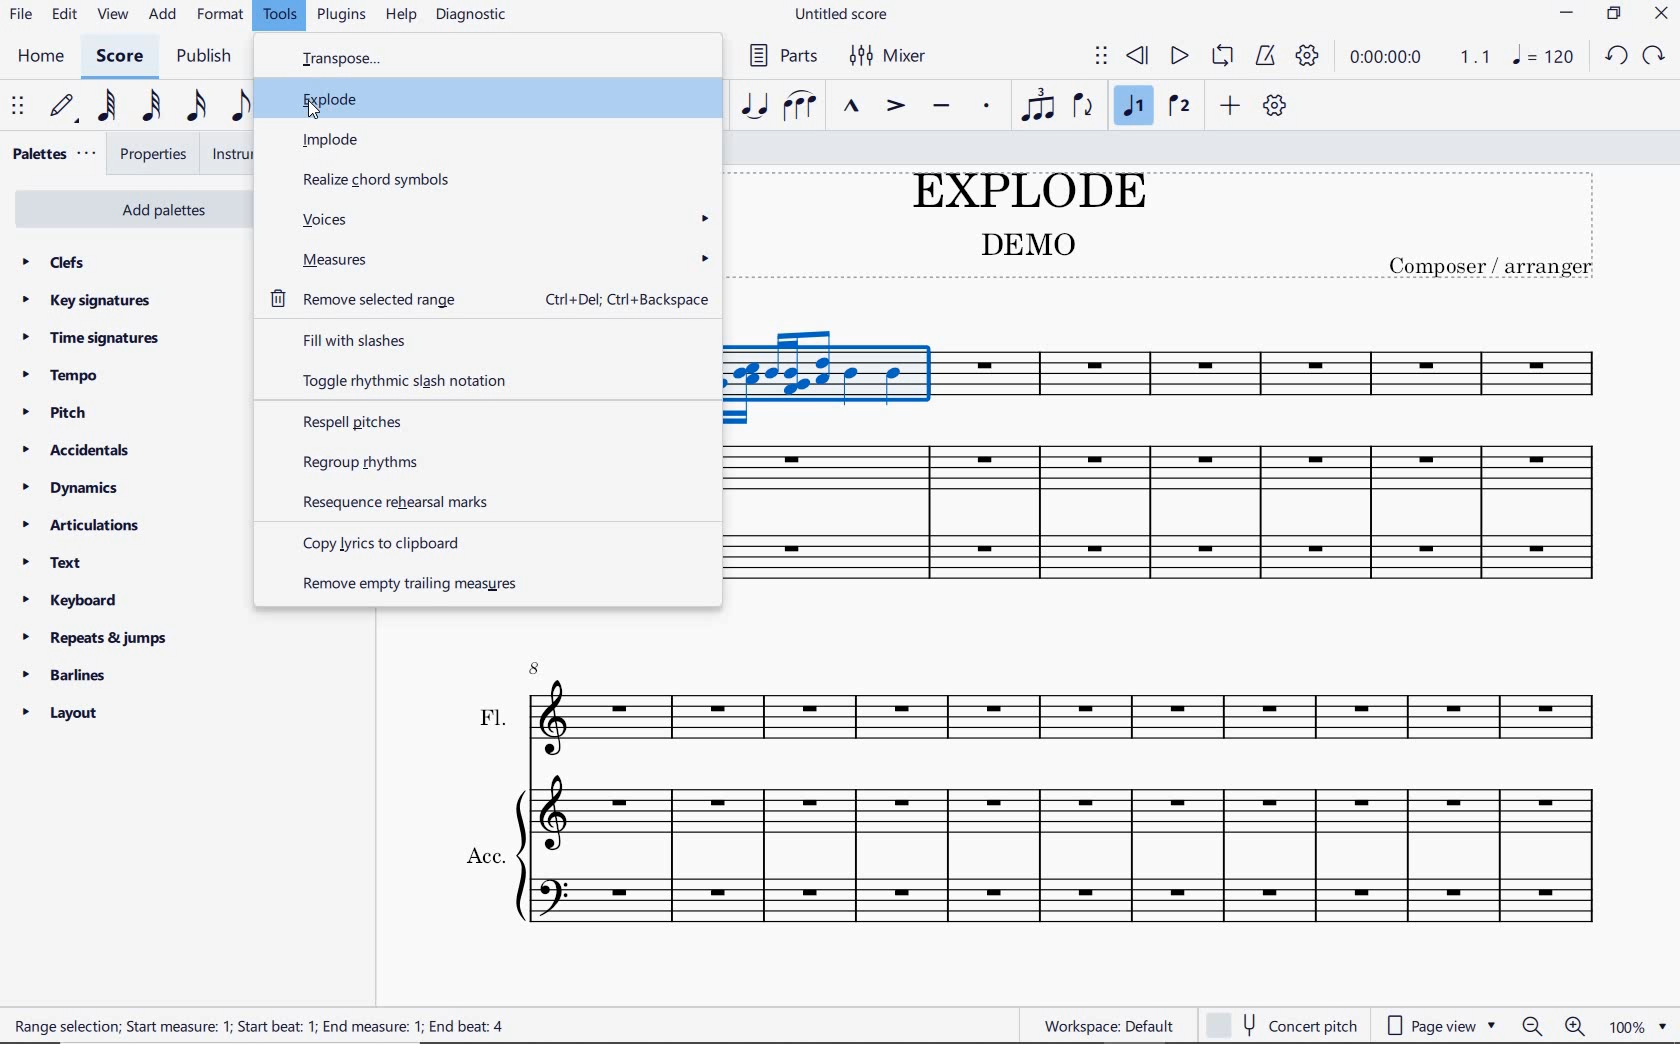 Image resolution: width=1680 pixels, height=1044 pixels. What do you see at coordinates (1176, 56) in the screenshot?
I see `play` at bounding box center [1176, 56].